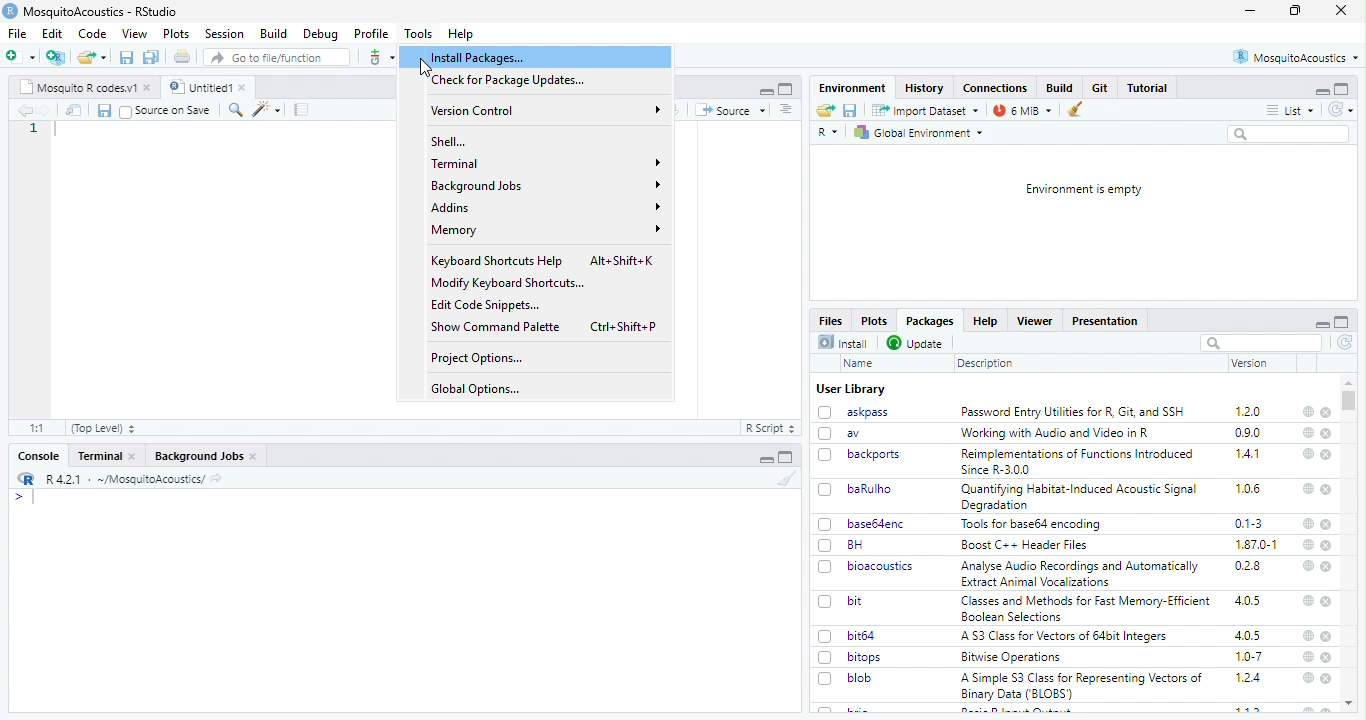  What do you see at coordinates (828, 133) in the screenshot?
I see `R` at bounding box center [828, 133].